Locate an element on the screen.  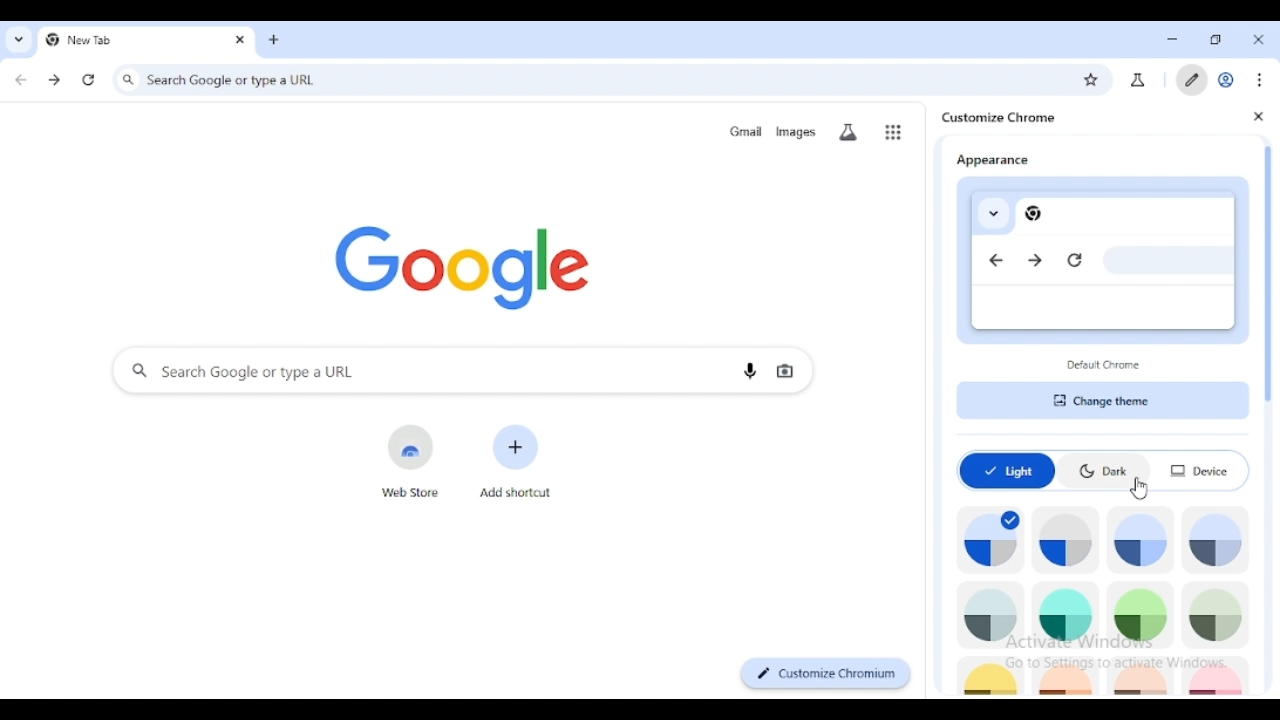
web store is located at coordinates (413, 460).